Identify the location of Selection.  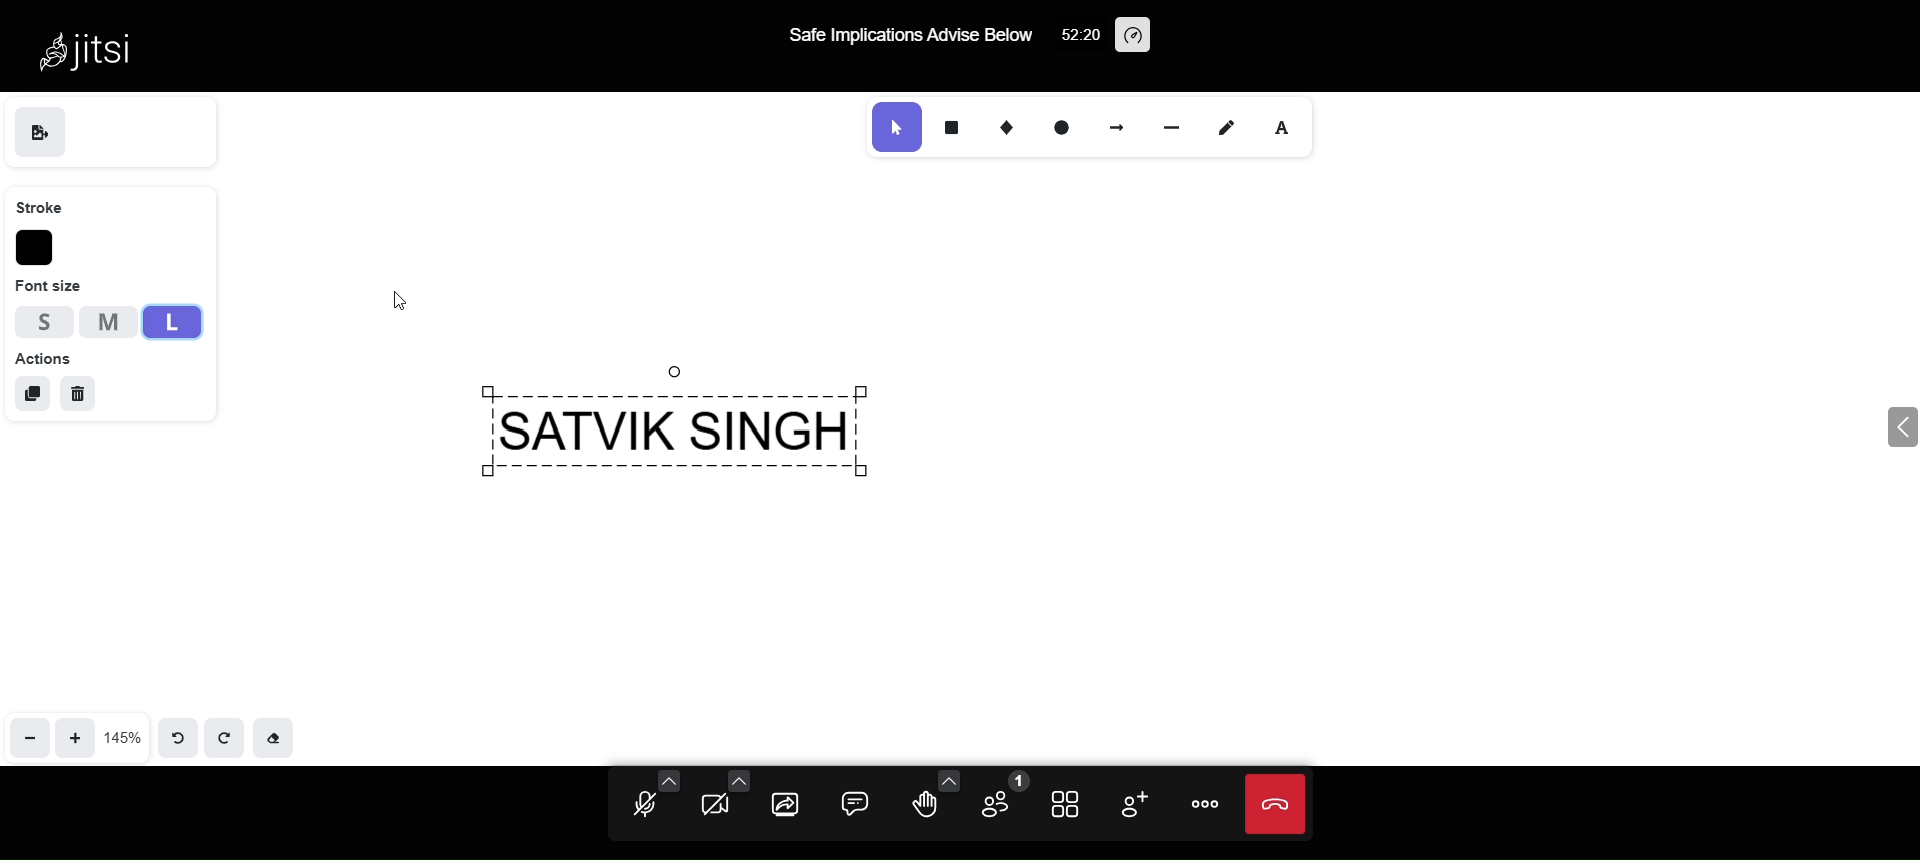
(892, 127).